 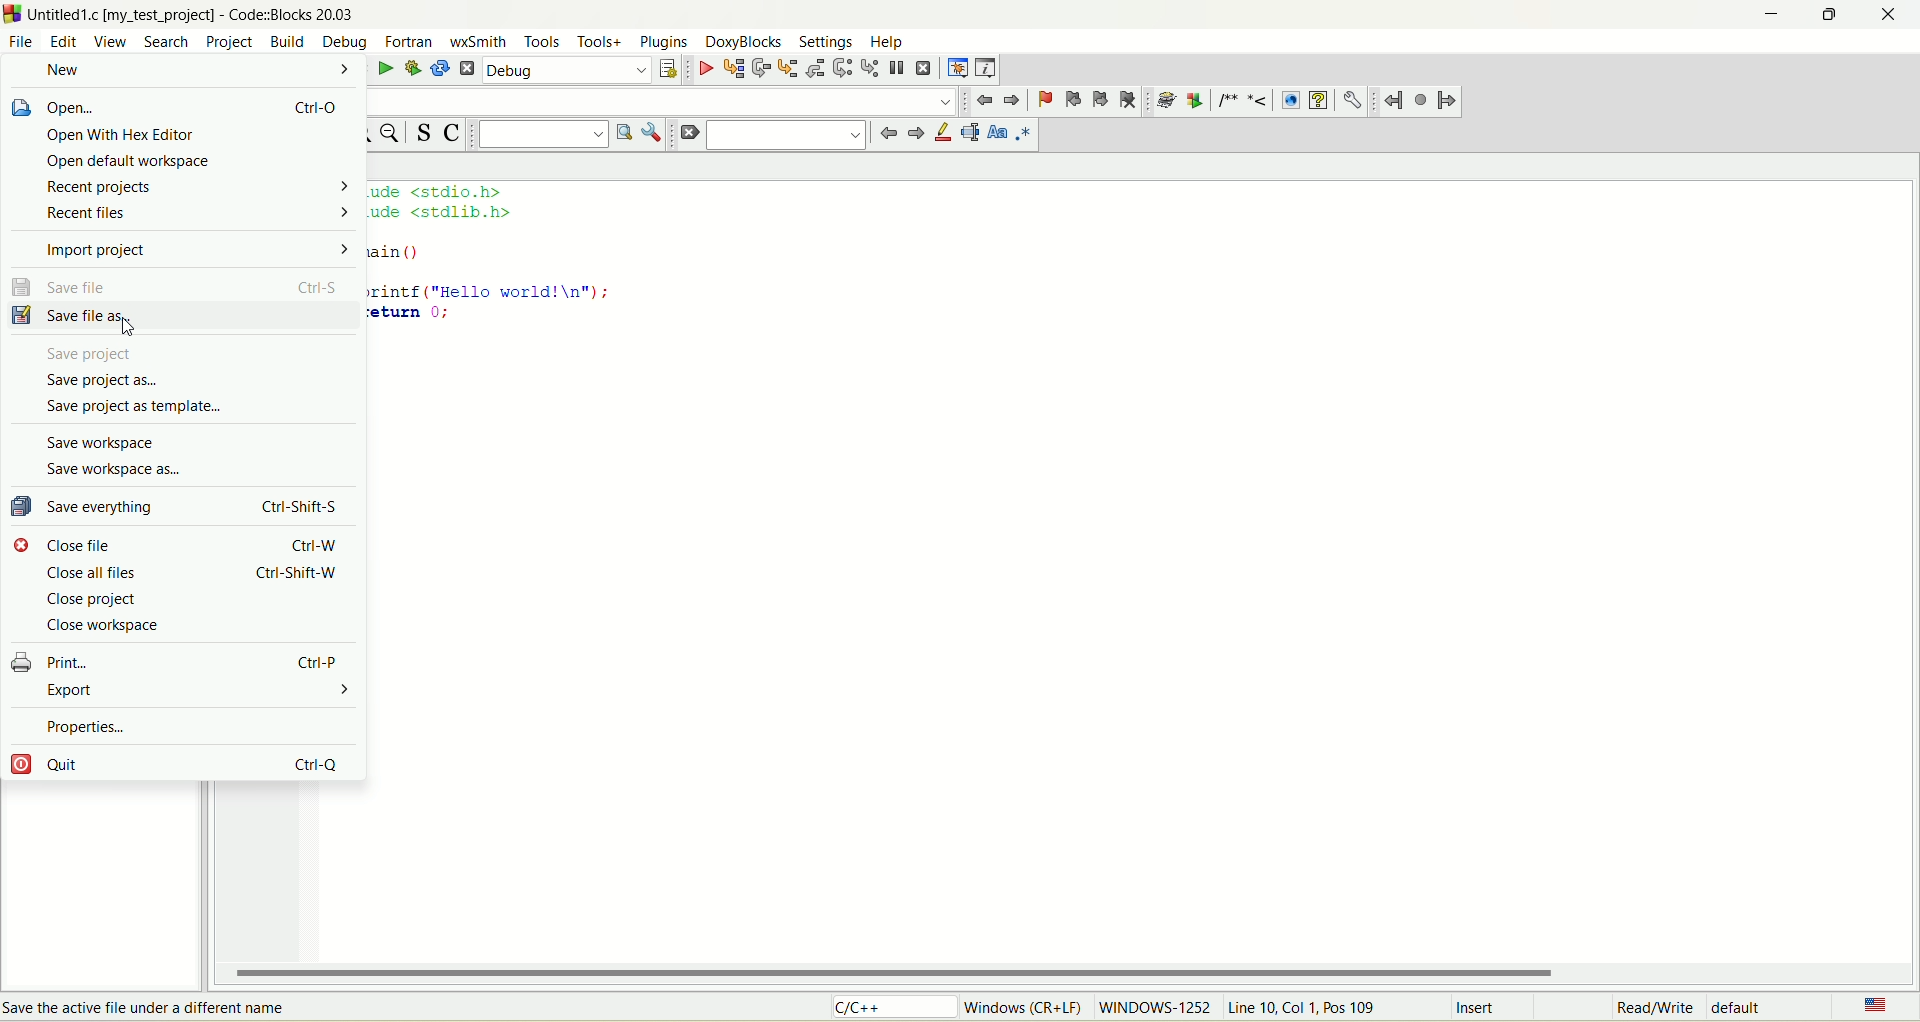 I want to click on HTML, so click(x=1289, y=101).